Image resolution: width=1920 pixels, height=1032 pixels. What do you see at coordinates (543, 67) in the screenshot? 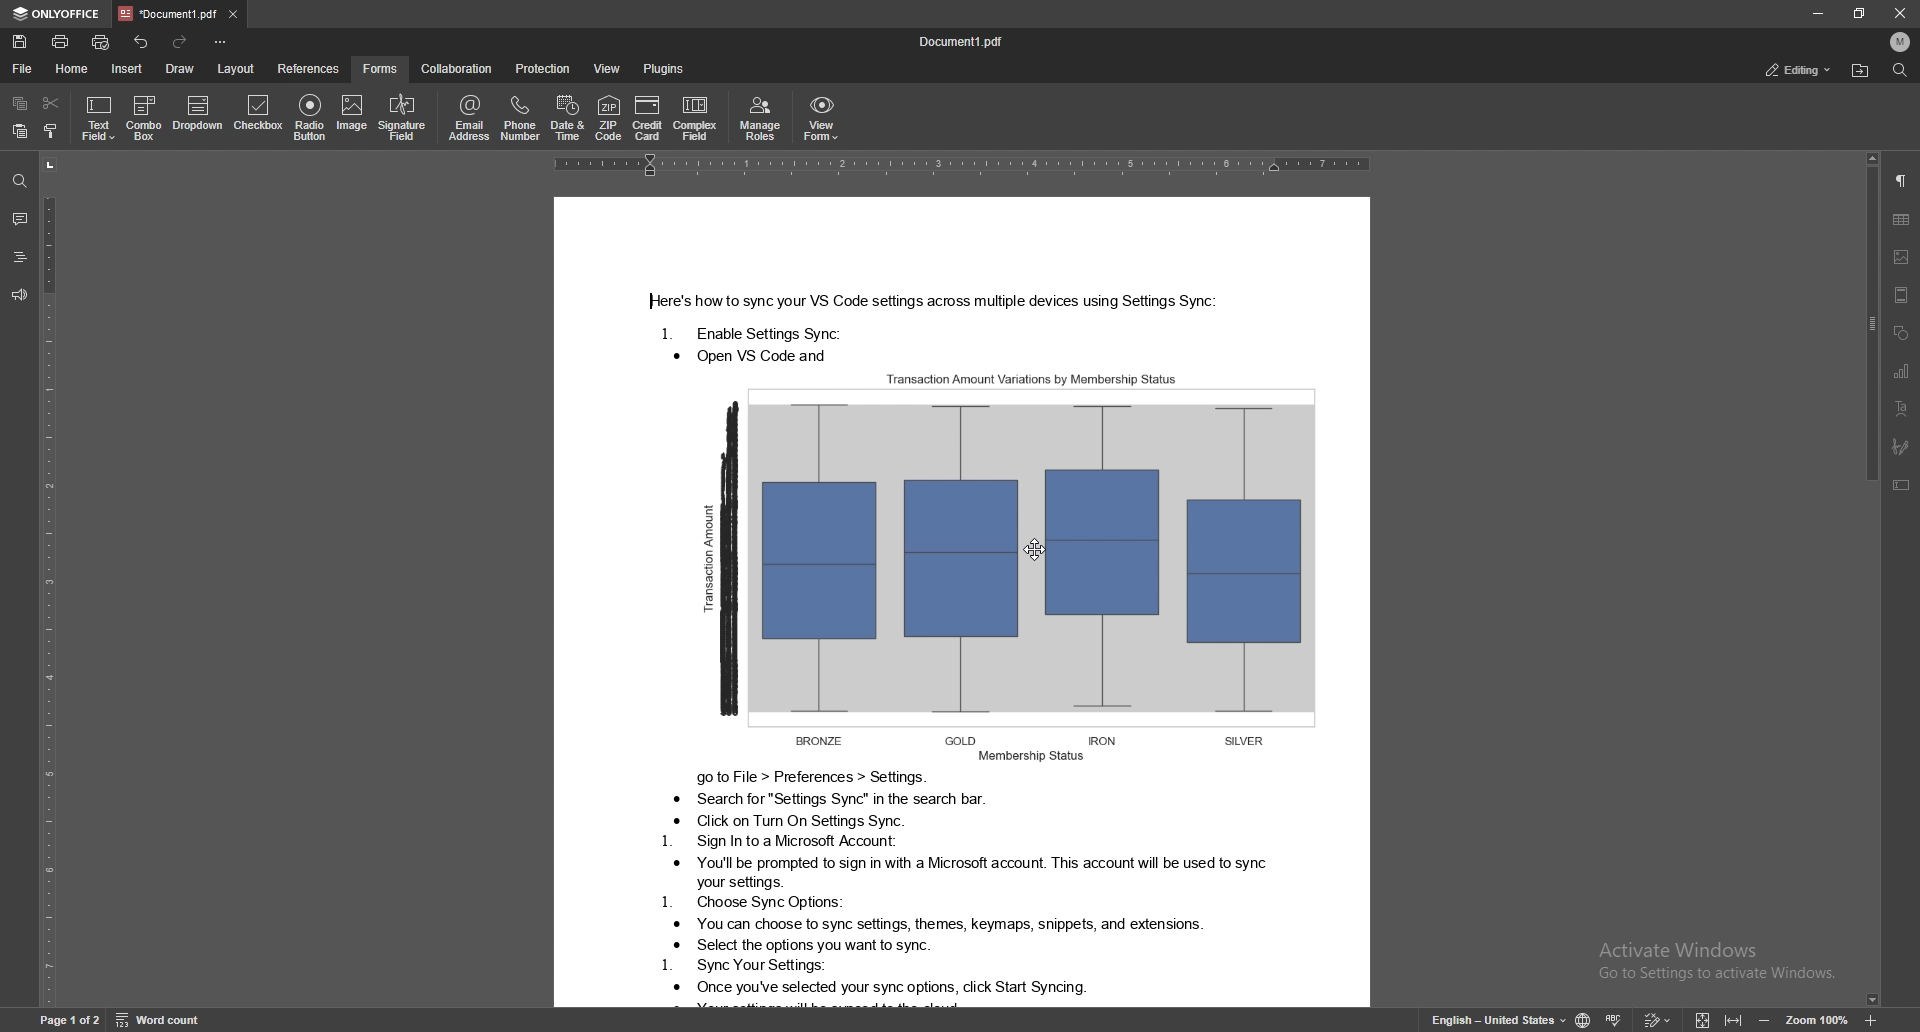
I see `protection` at bounding box center [543, 67].